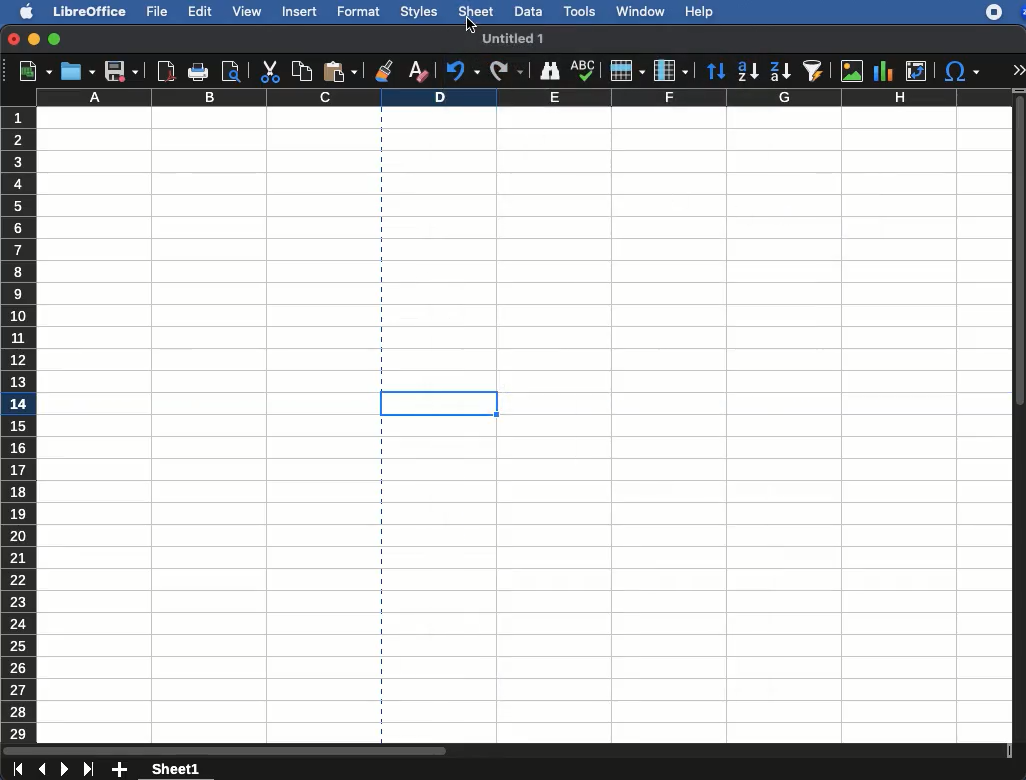 This screenshot has width=1026, height=780. Describe the element at coordinates (381, 585) in the screenshot. I see `page break` at that location.